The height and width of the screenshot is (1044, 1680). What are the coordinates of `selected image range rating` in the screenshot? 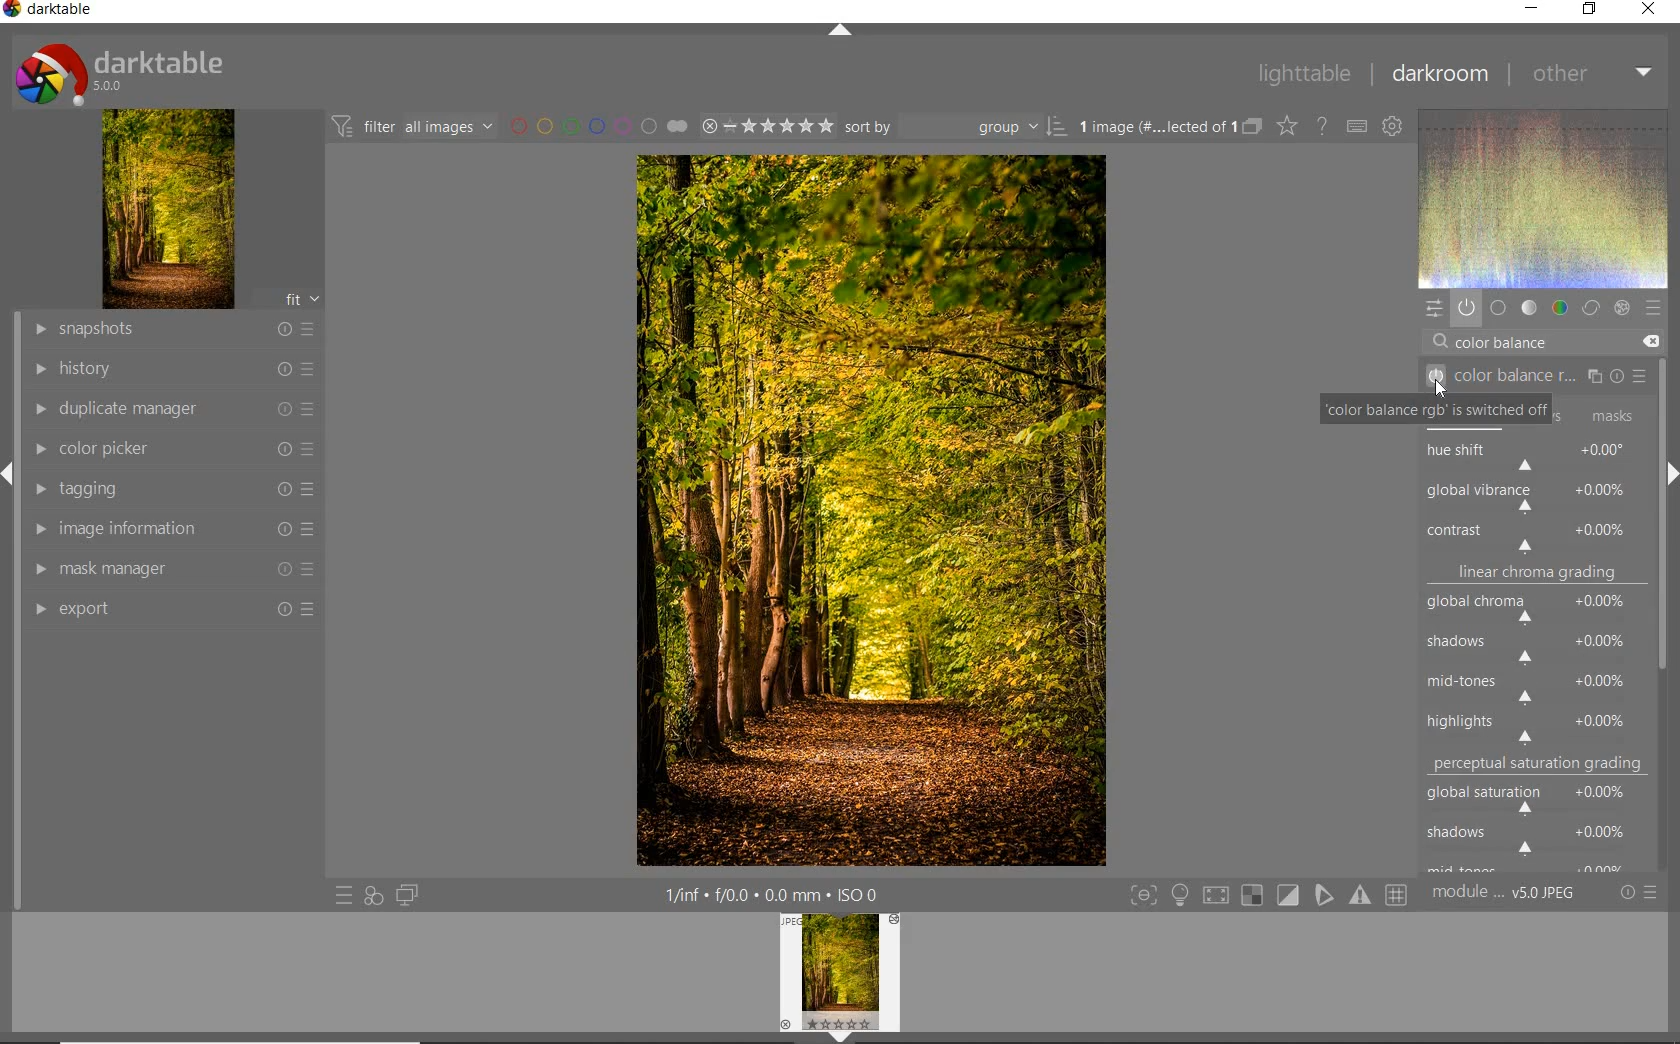 It's located at (767, 127).